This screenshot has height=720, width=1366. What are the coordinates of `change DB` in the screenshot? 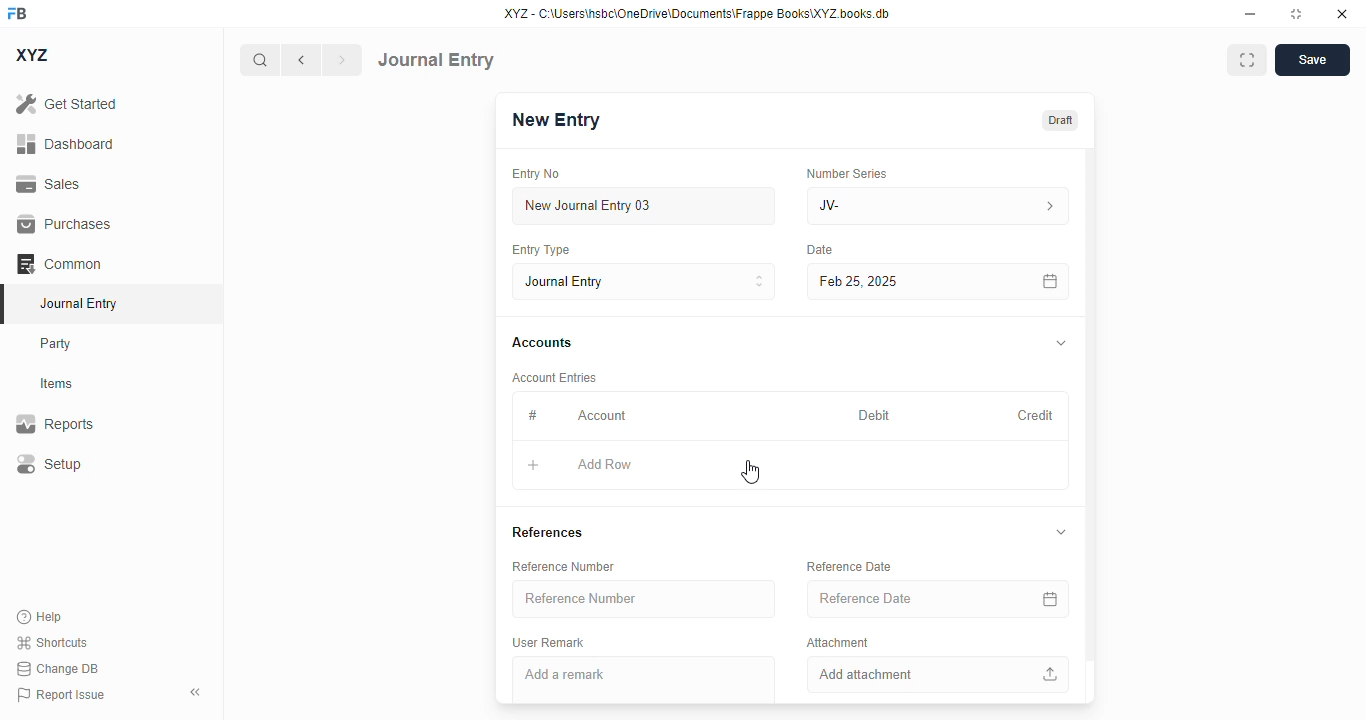 It's located at (58, 668).